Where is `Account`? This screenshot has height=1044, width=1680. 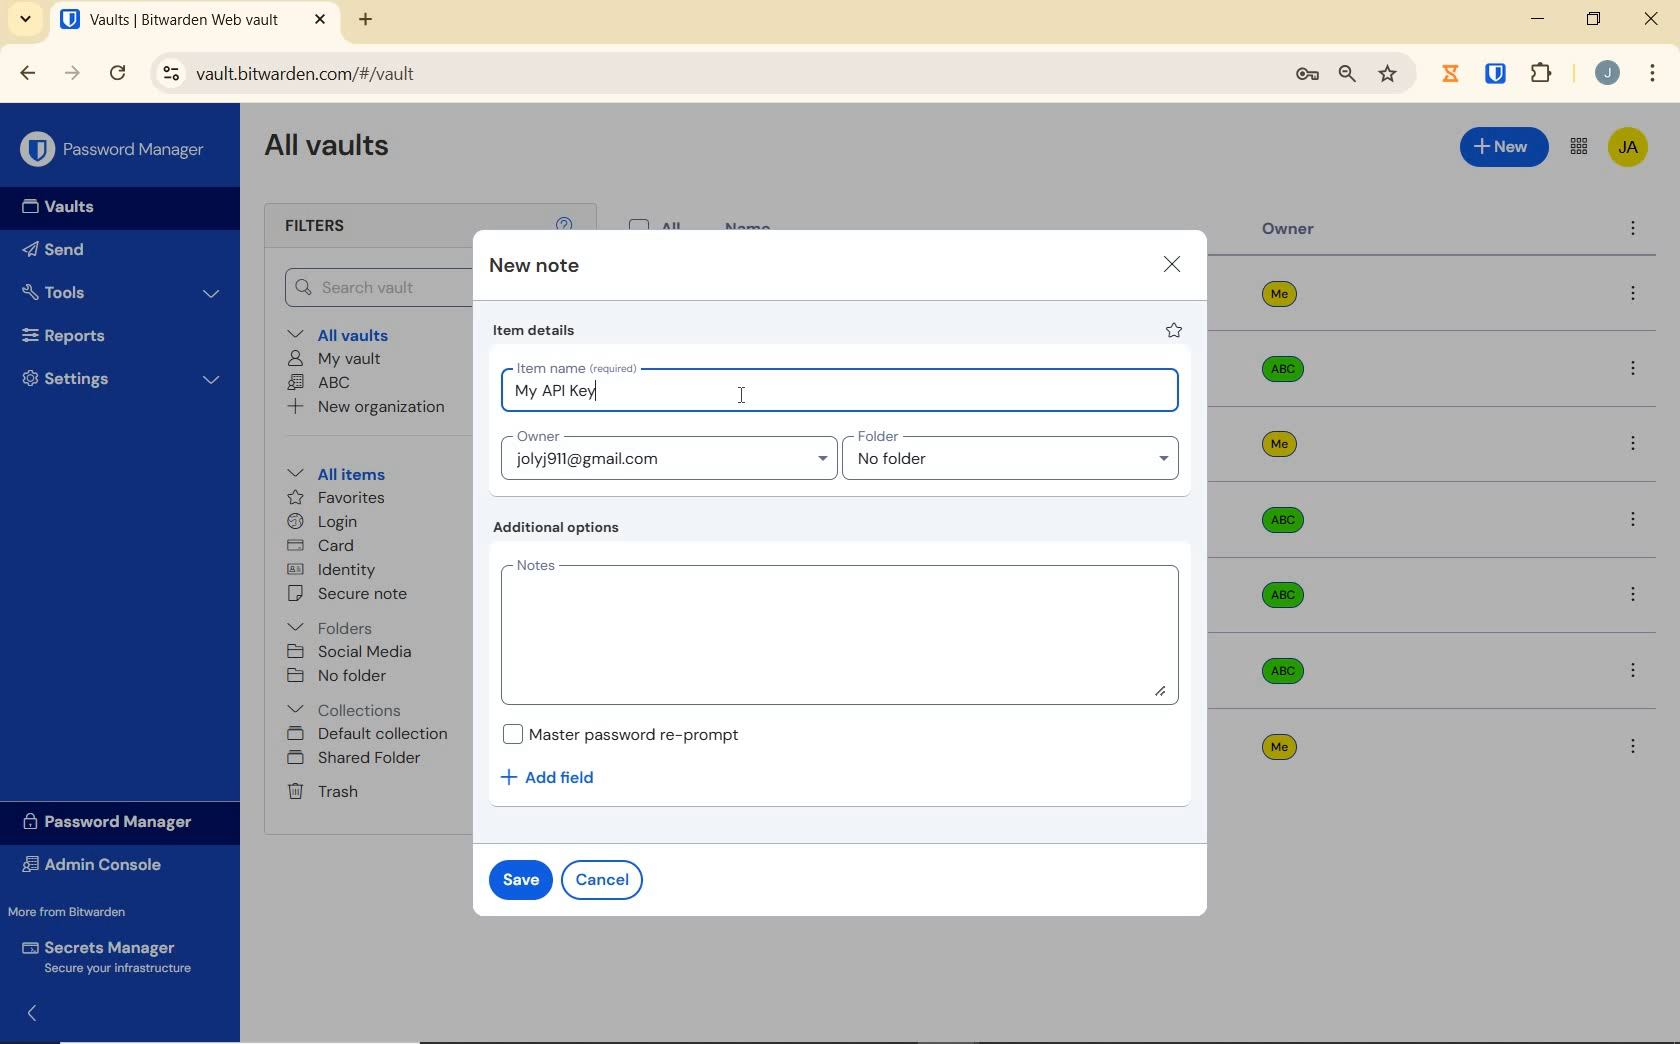 Account is located at coordinates (1608, 75).